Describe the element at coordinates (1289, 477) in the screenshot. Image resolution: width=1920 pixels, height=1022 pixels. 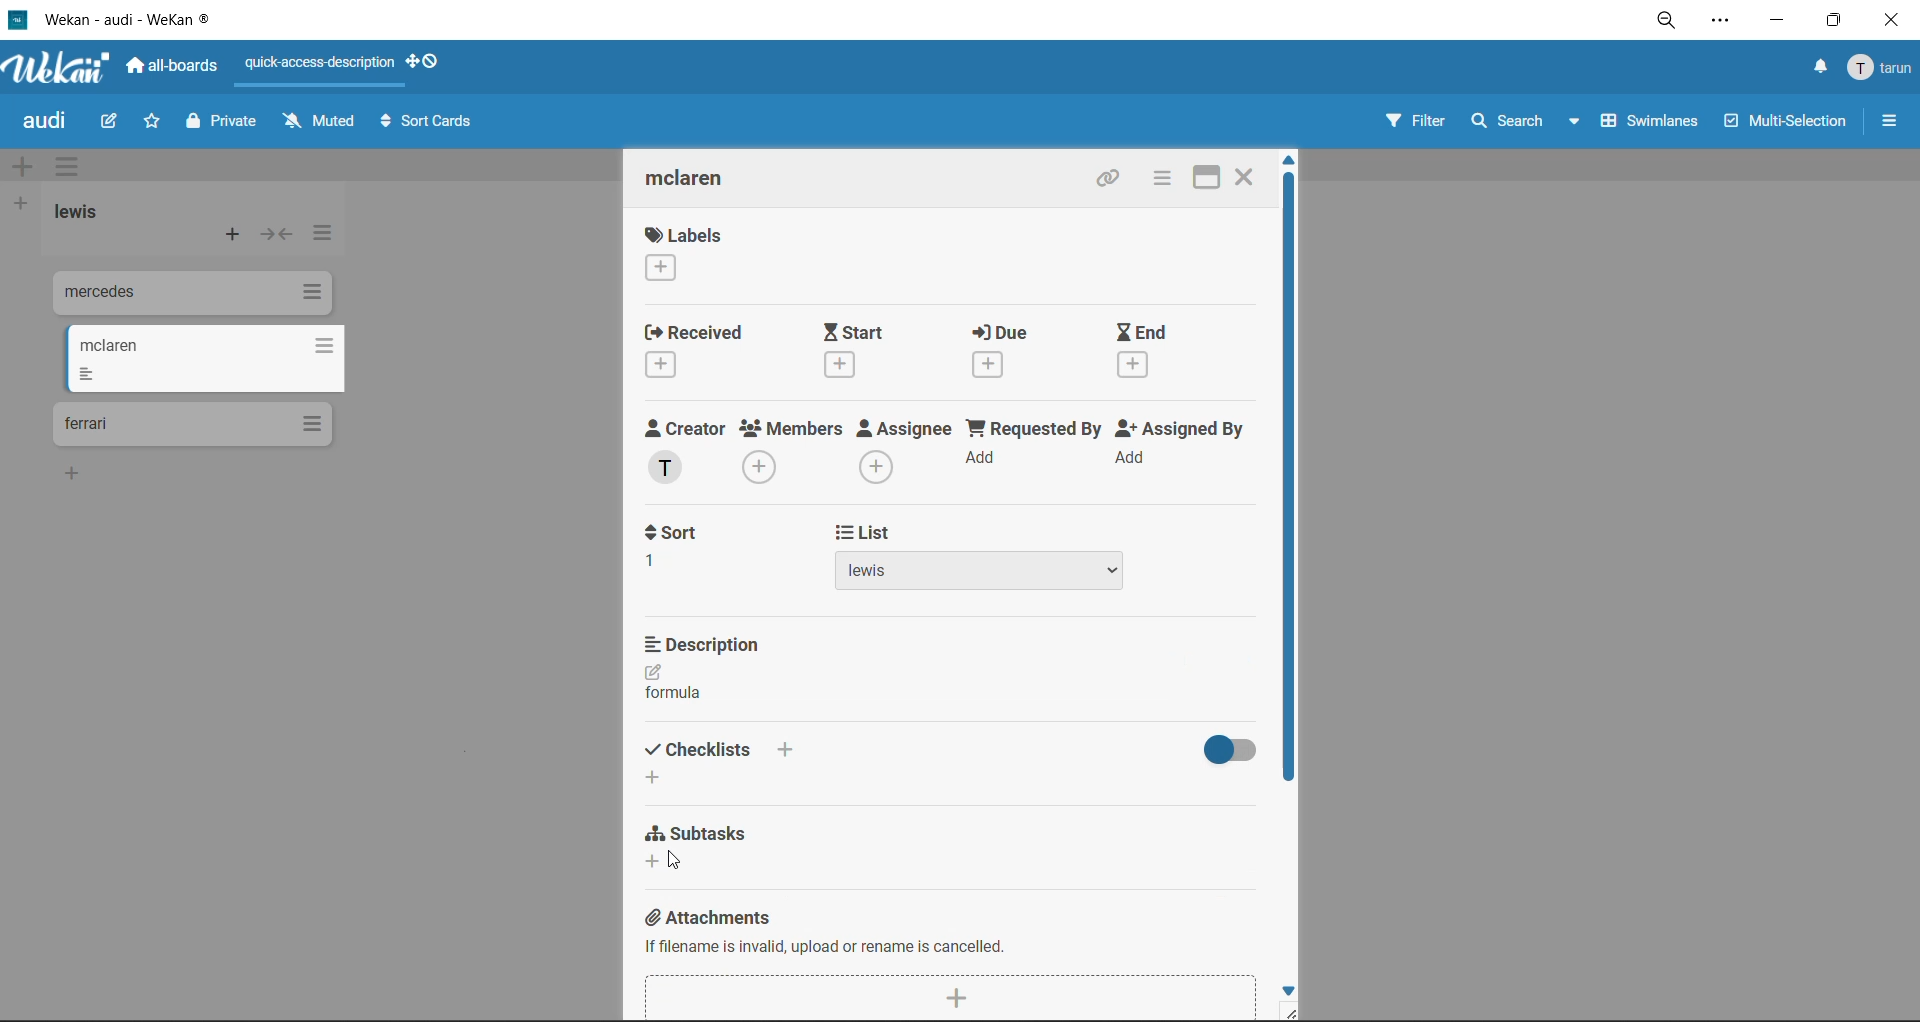
I see `vertical scroll bar` at that location.